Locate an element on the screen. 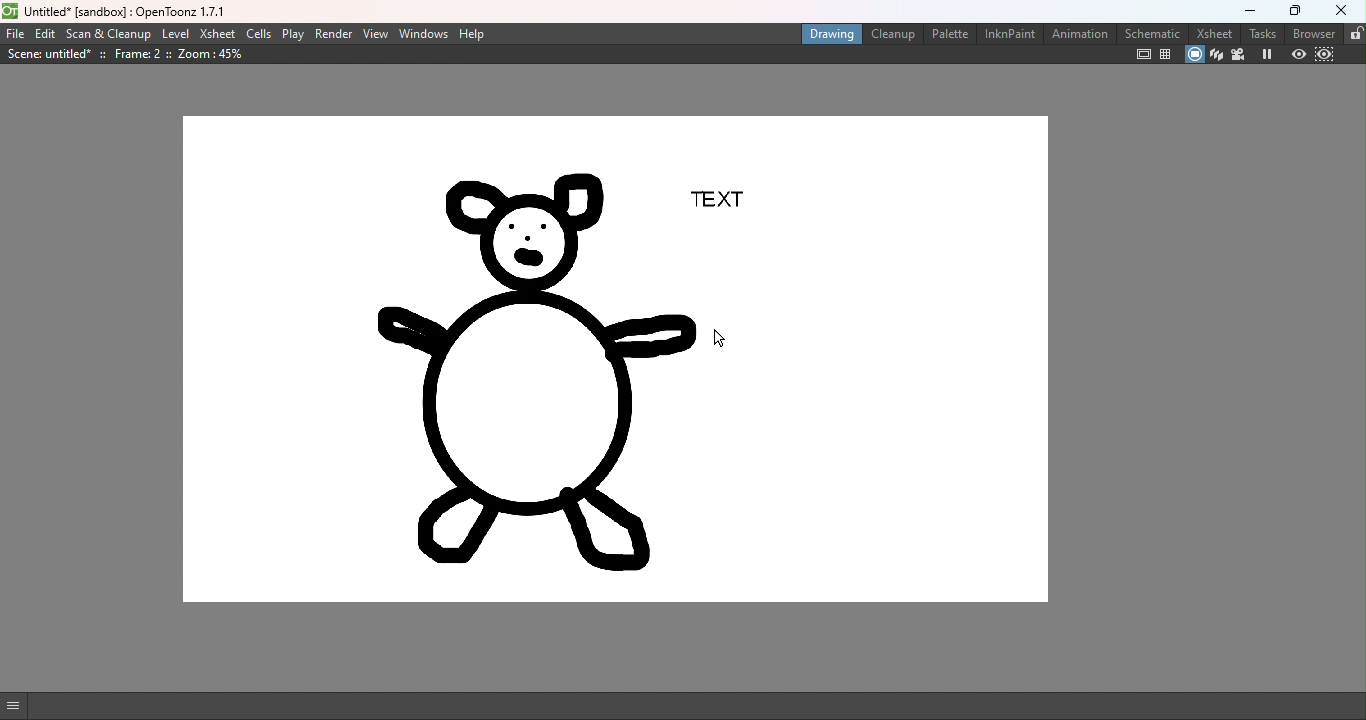  Sub-camera preview is located at coordinates (1325, 55).